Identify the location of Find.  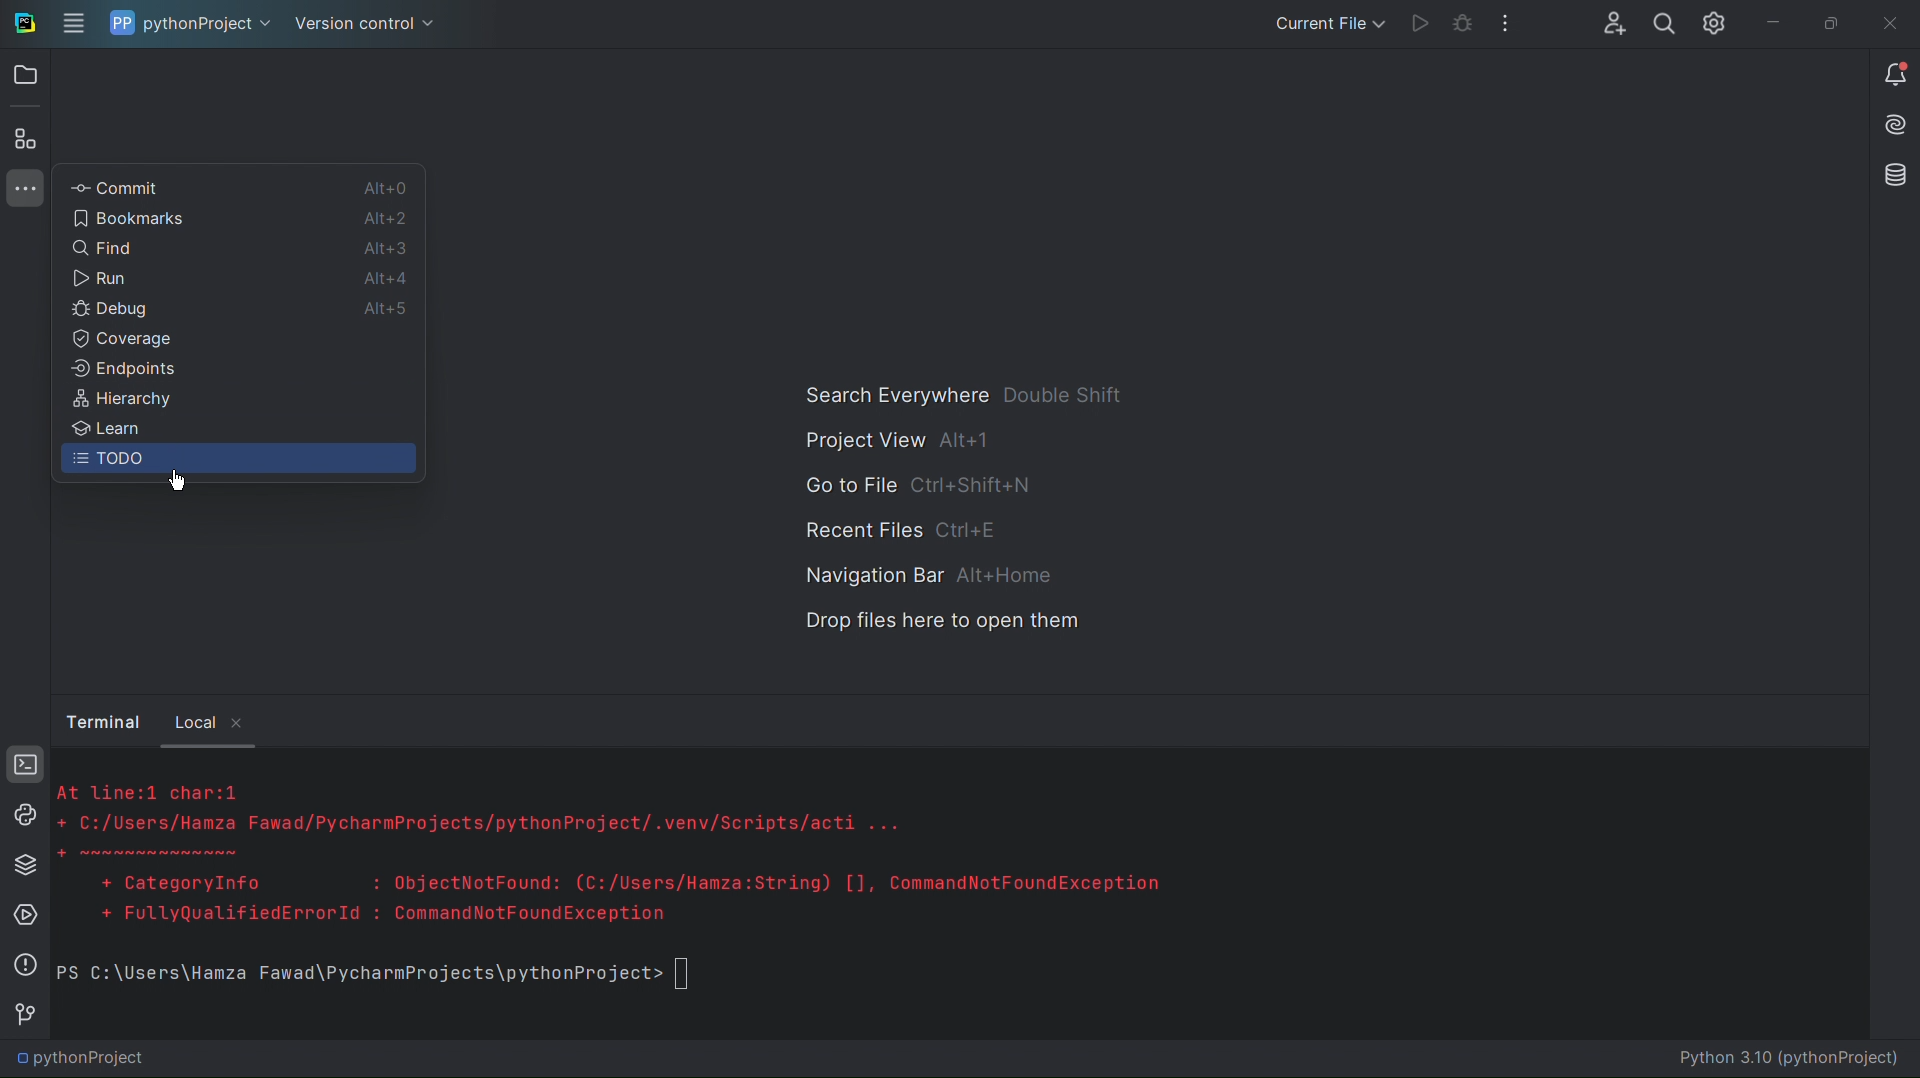
(159, 250).